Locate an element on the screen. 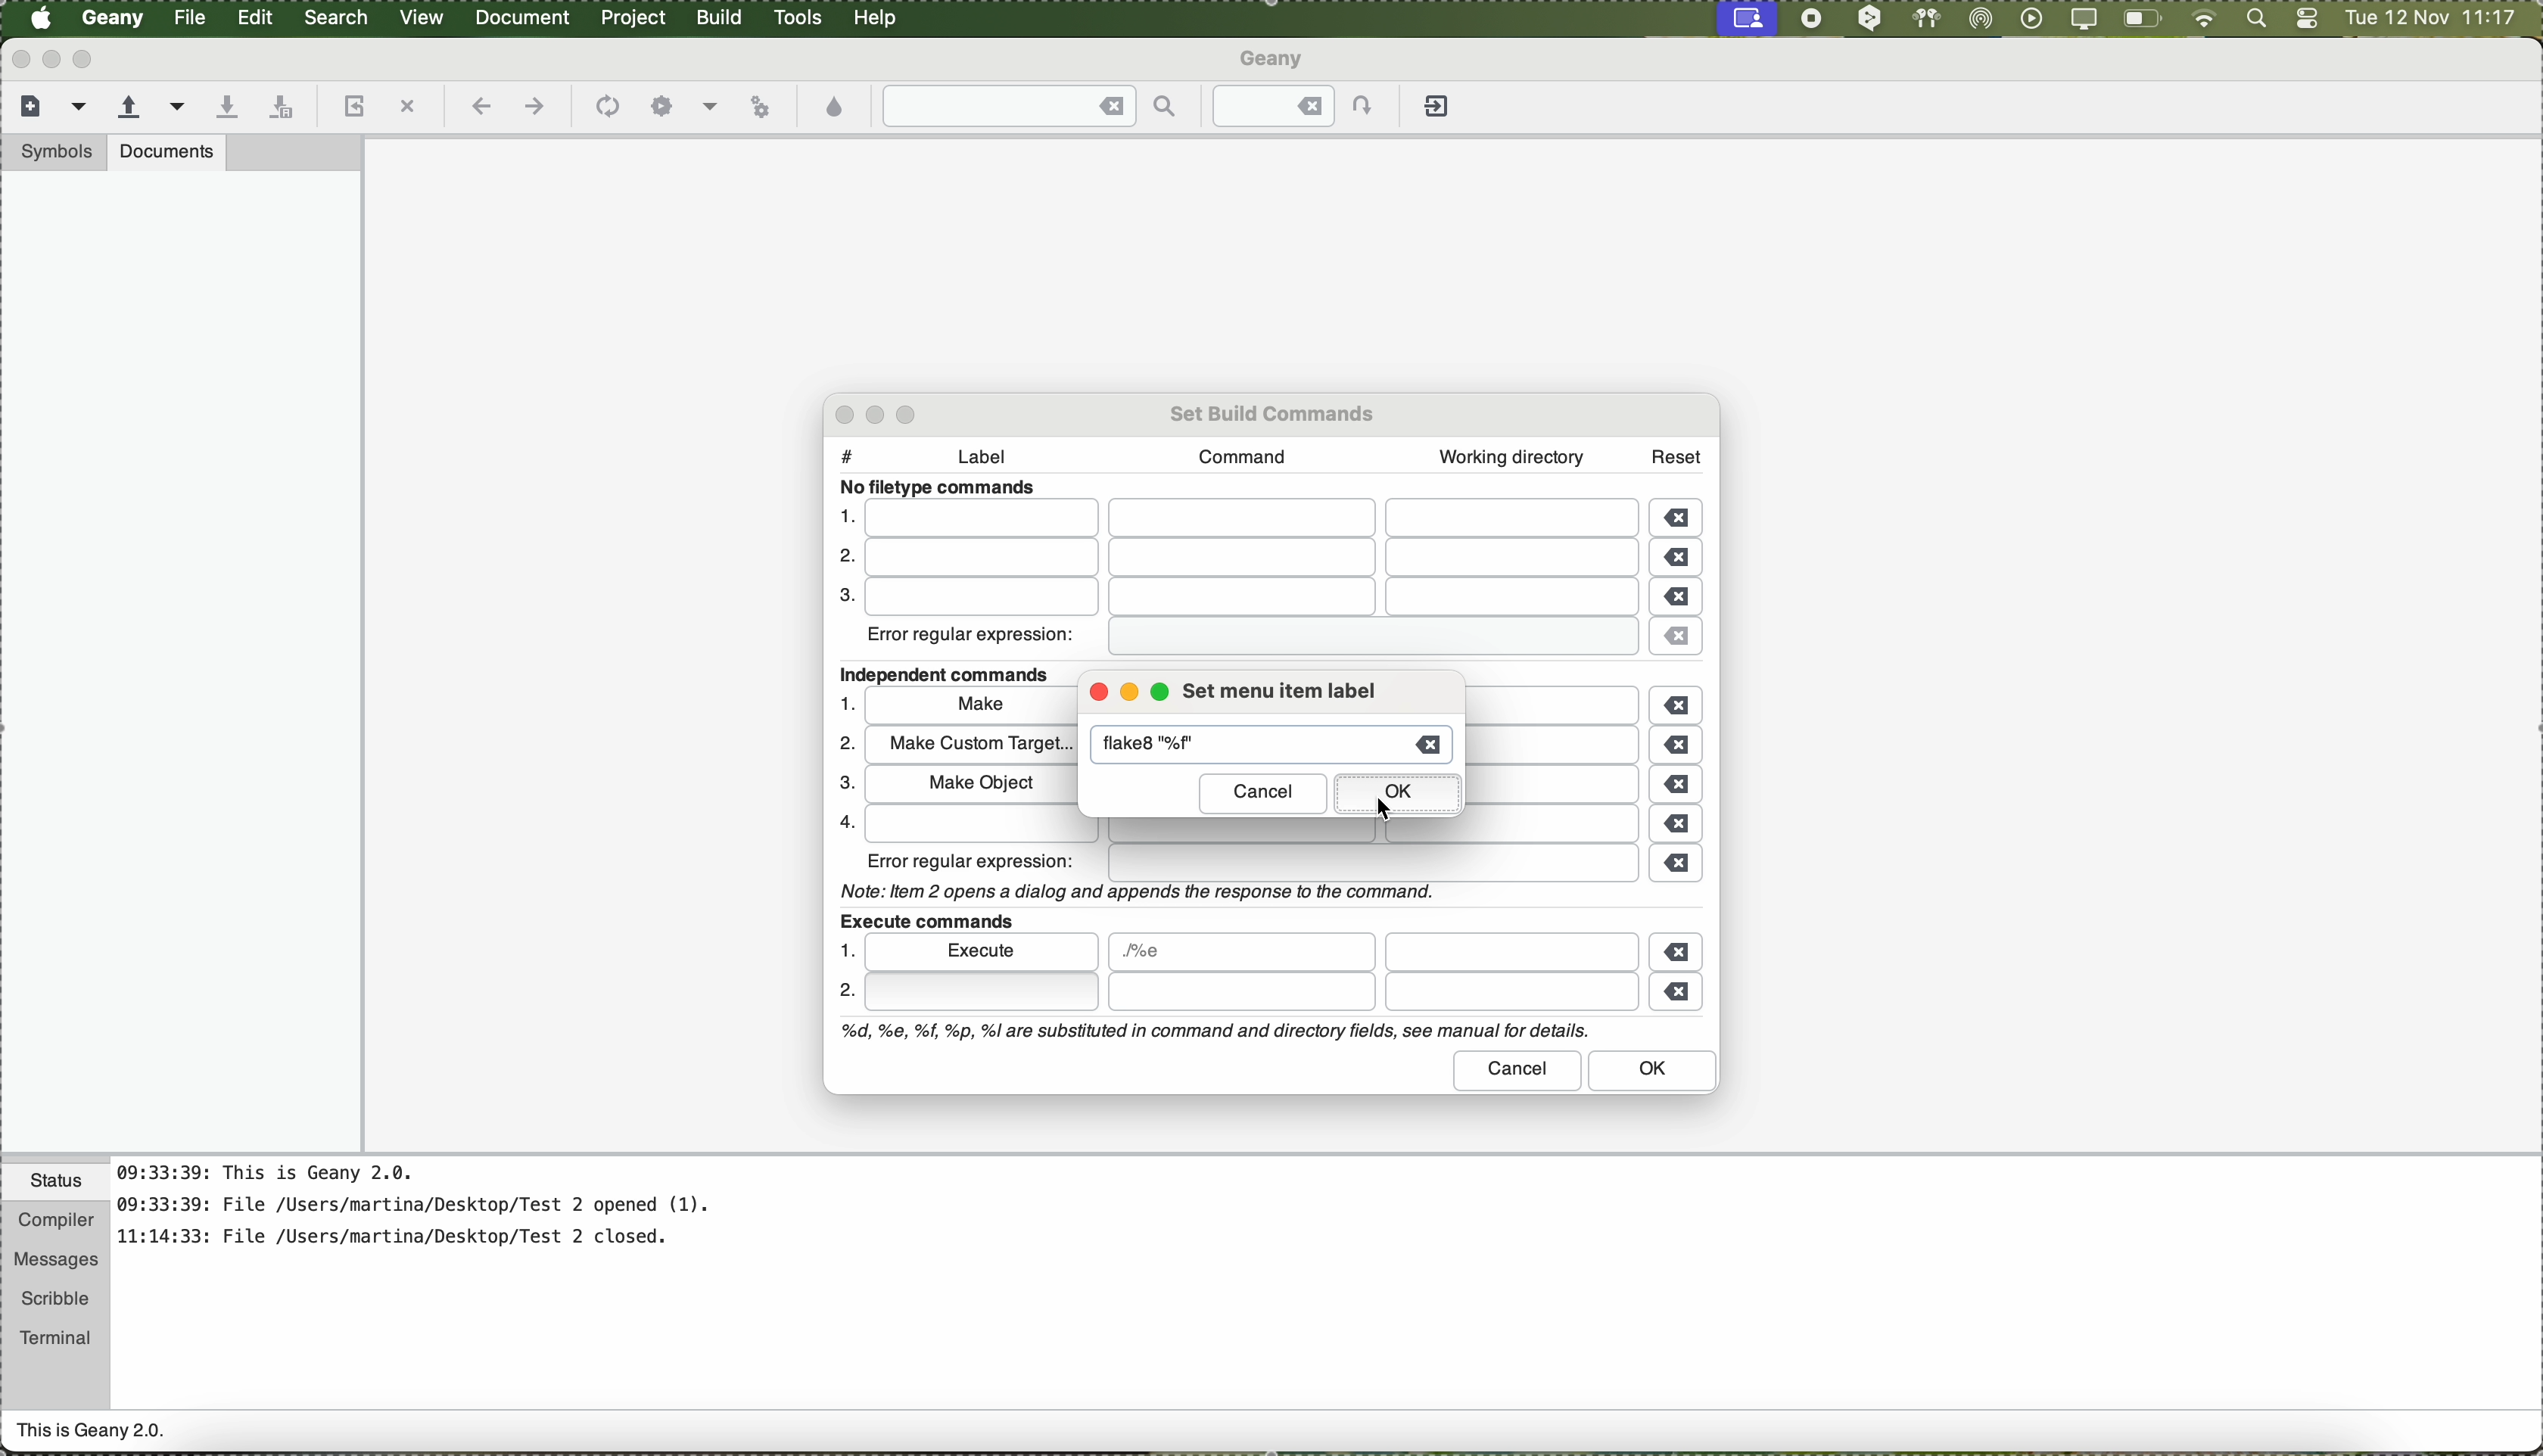 The height and width of the screenshot is (1456, 2543). icon is located at coordinates (662, 107).